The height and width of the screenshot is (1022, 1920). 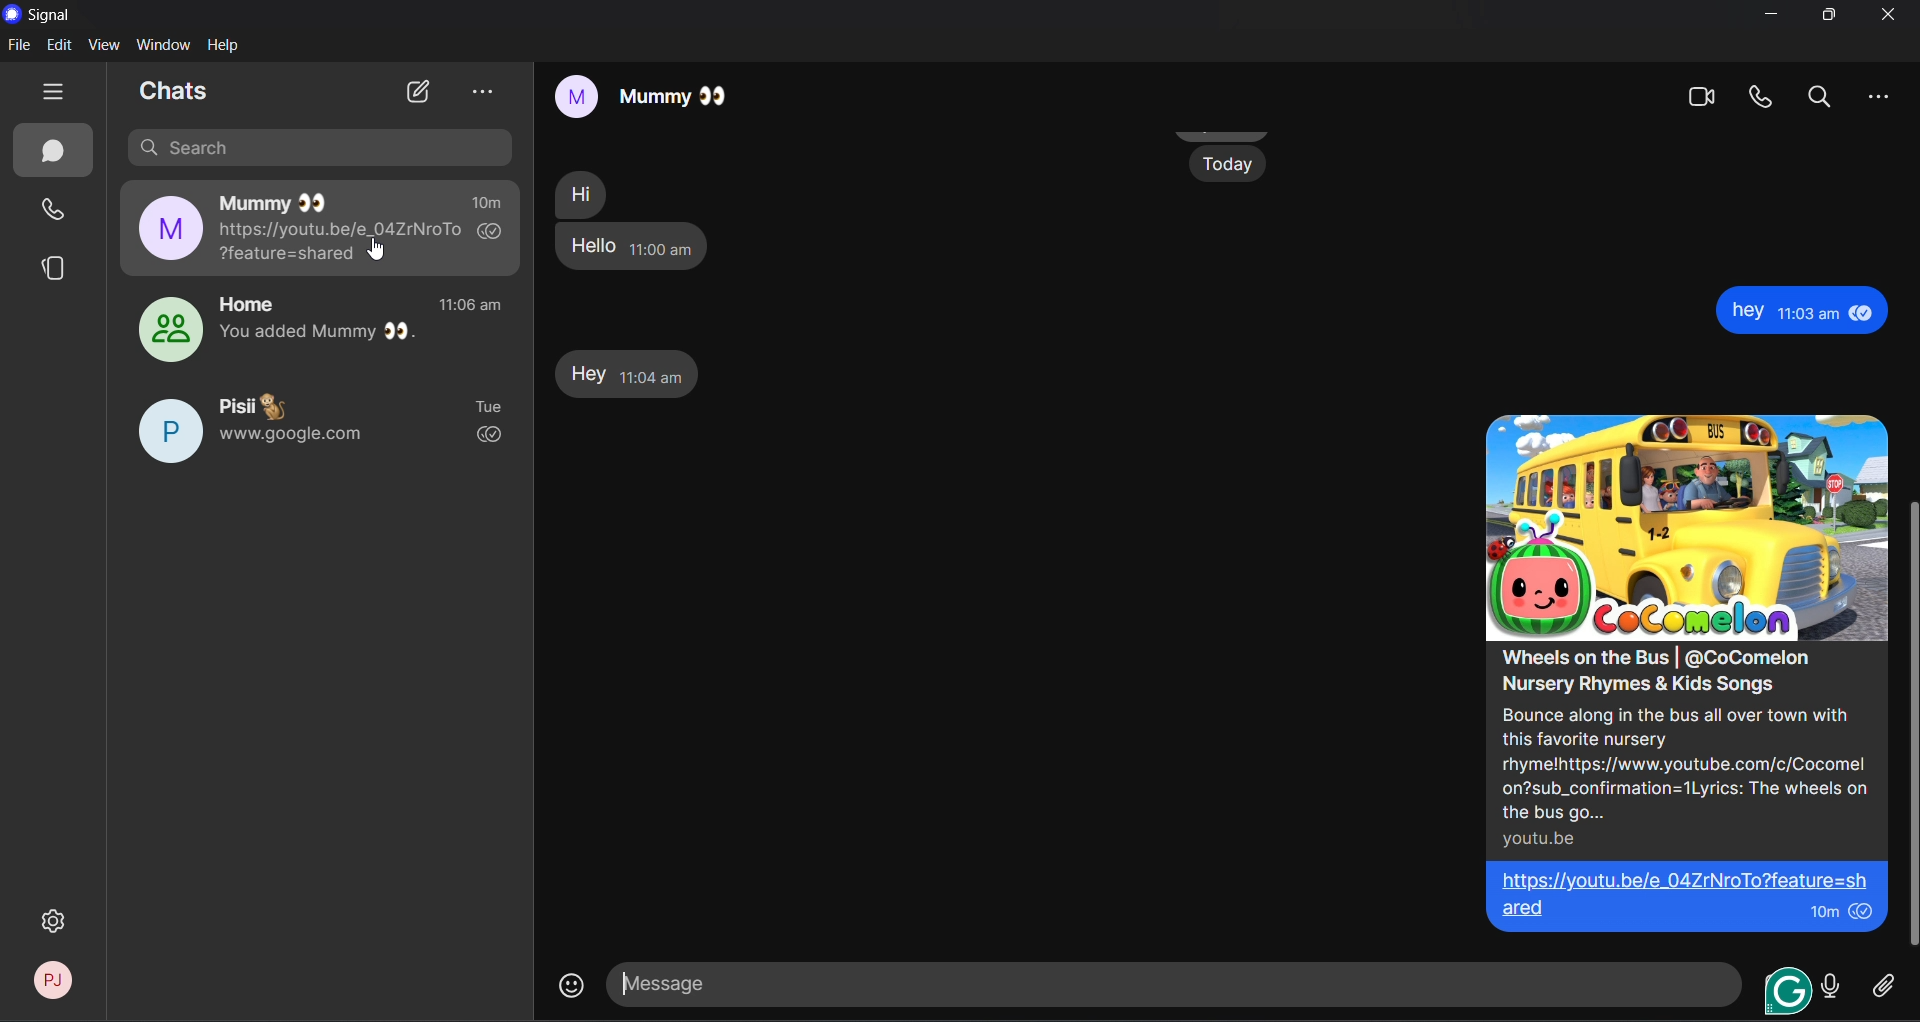 What do you see at coordinates (485, 93) in the screenshot?
I see `view archieve` at bounding box center [485, 93].